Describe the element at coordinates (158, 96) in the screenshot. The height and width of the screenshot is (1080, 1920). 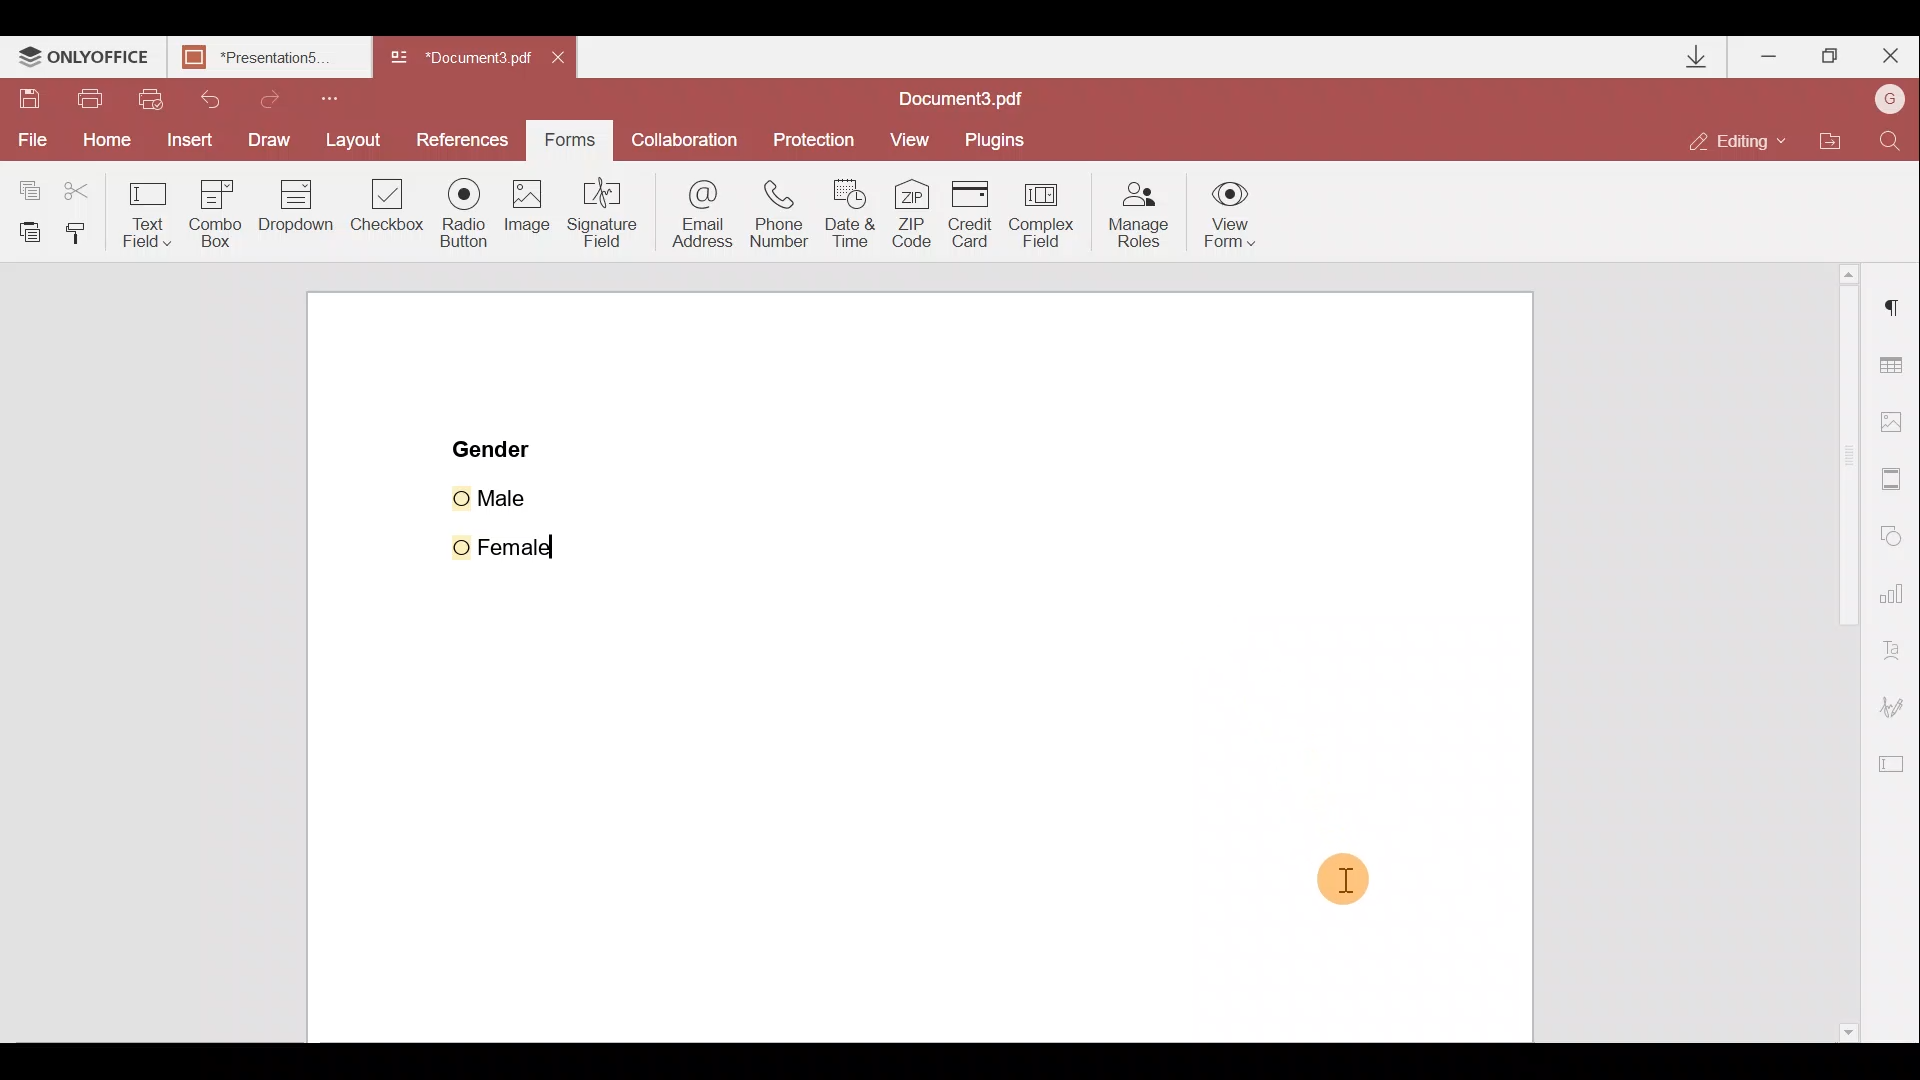
I see `Quick print` at that location.